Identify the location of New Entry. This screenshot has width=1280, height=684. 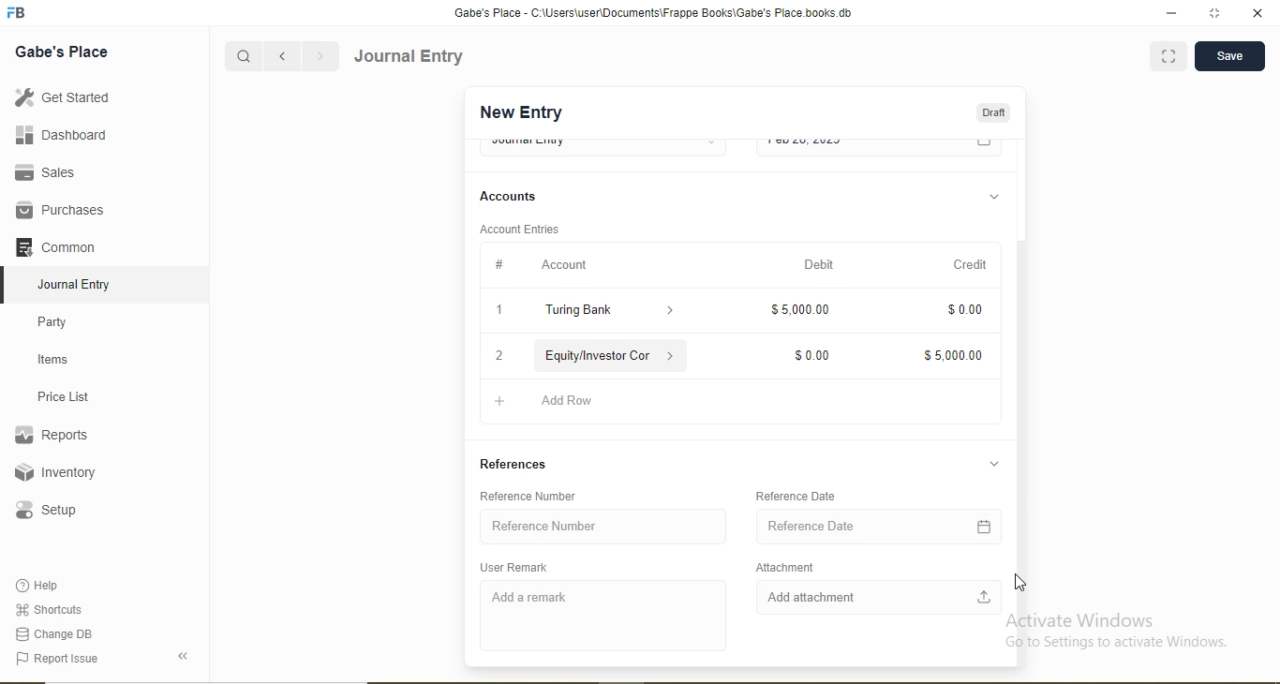
(520, 113).